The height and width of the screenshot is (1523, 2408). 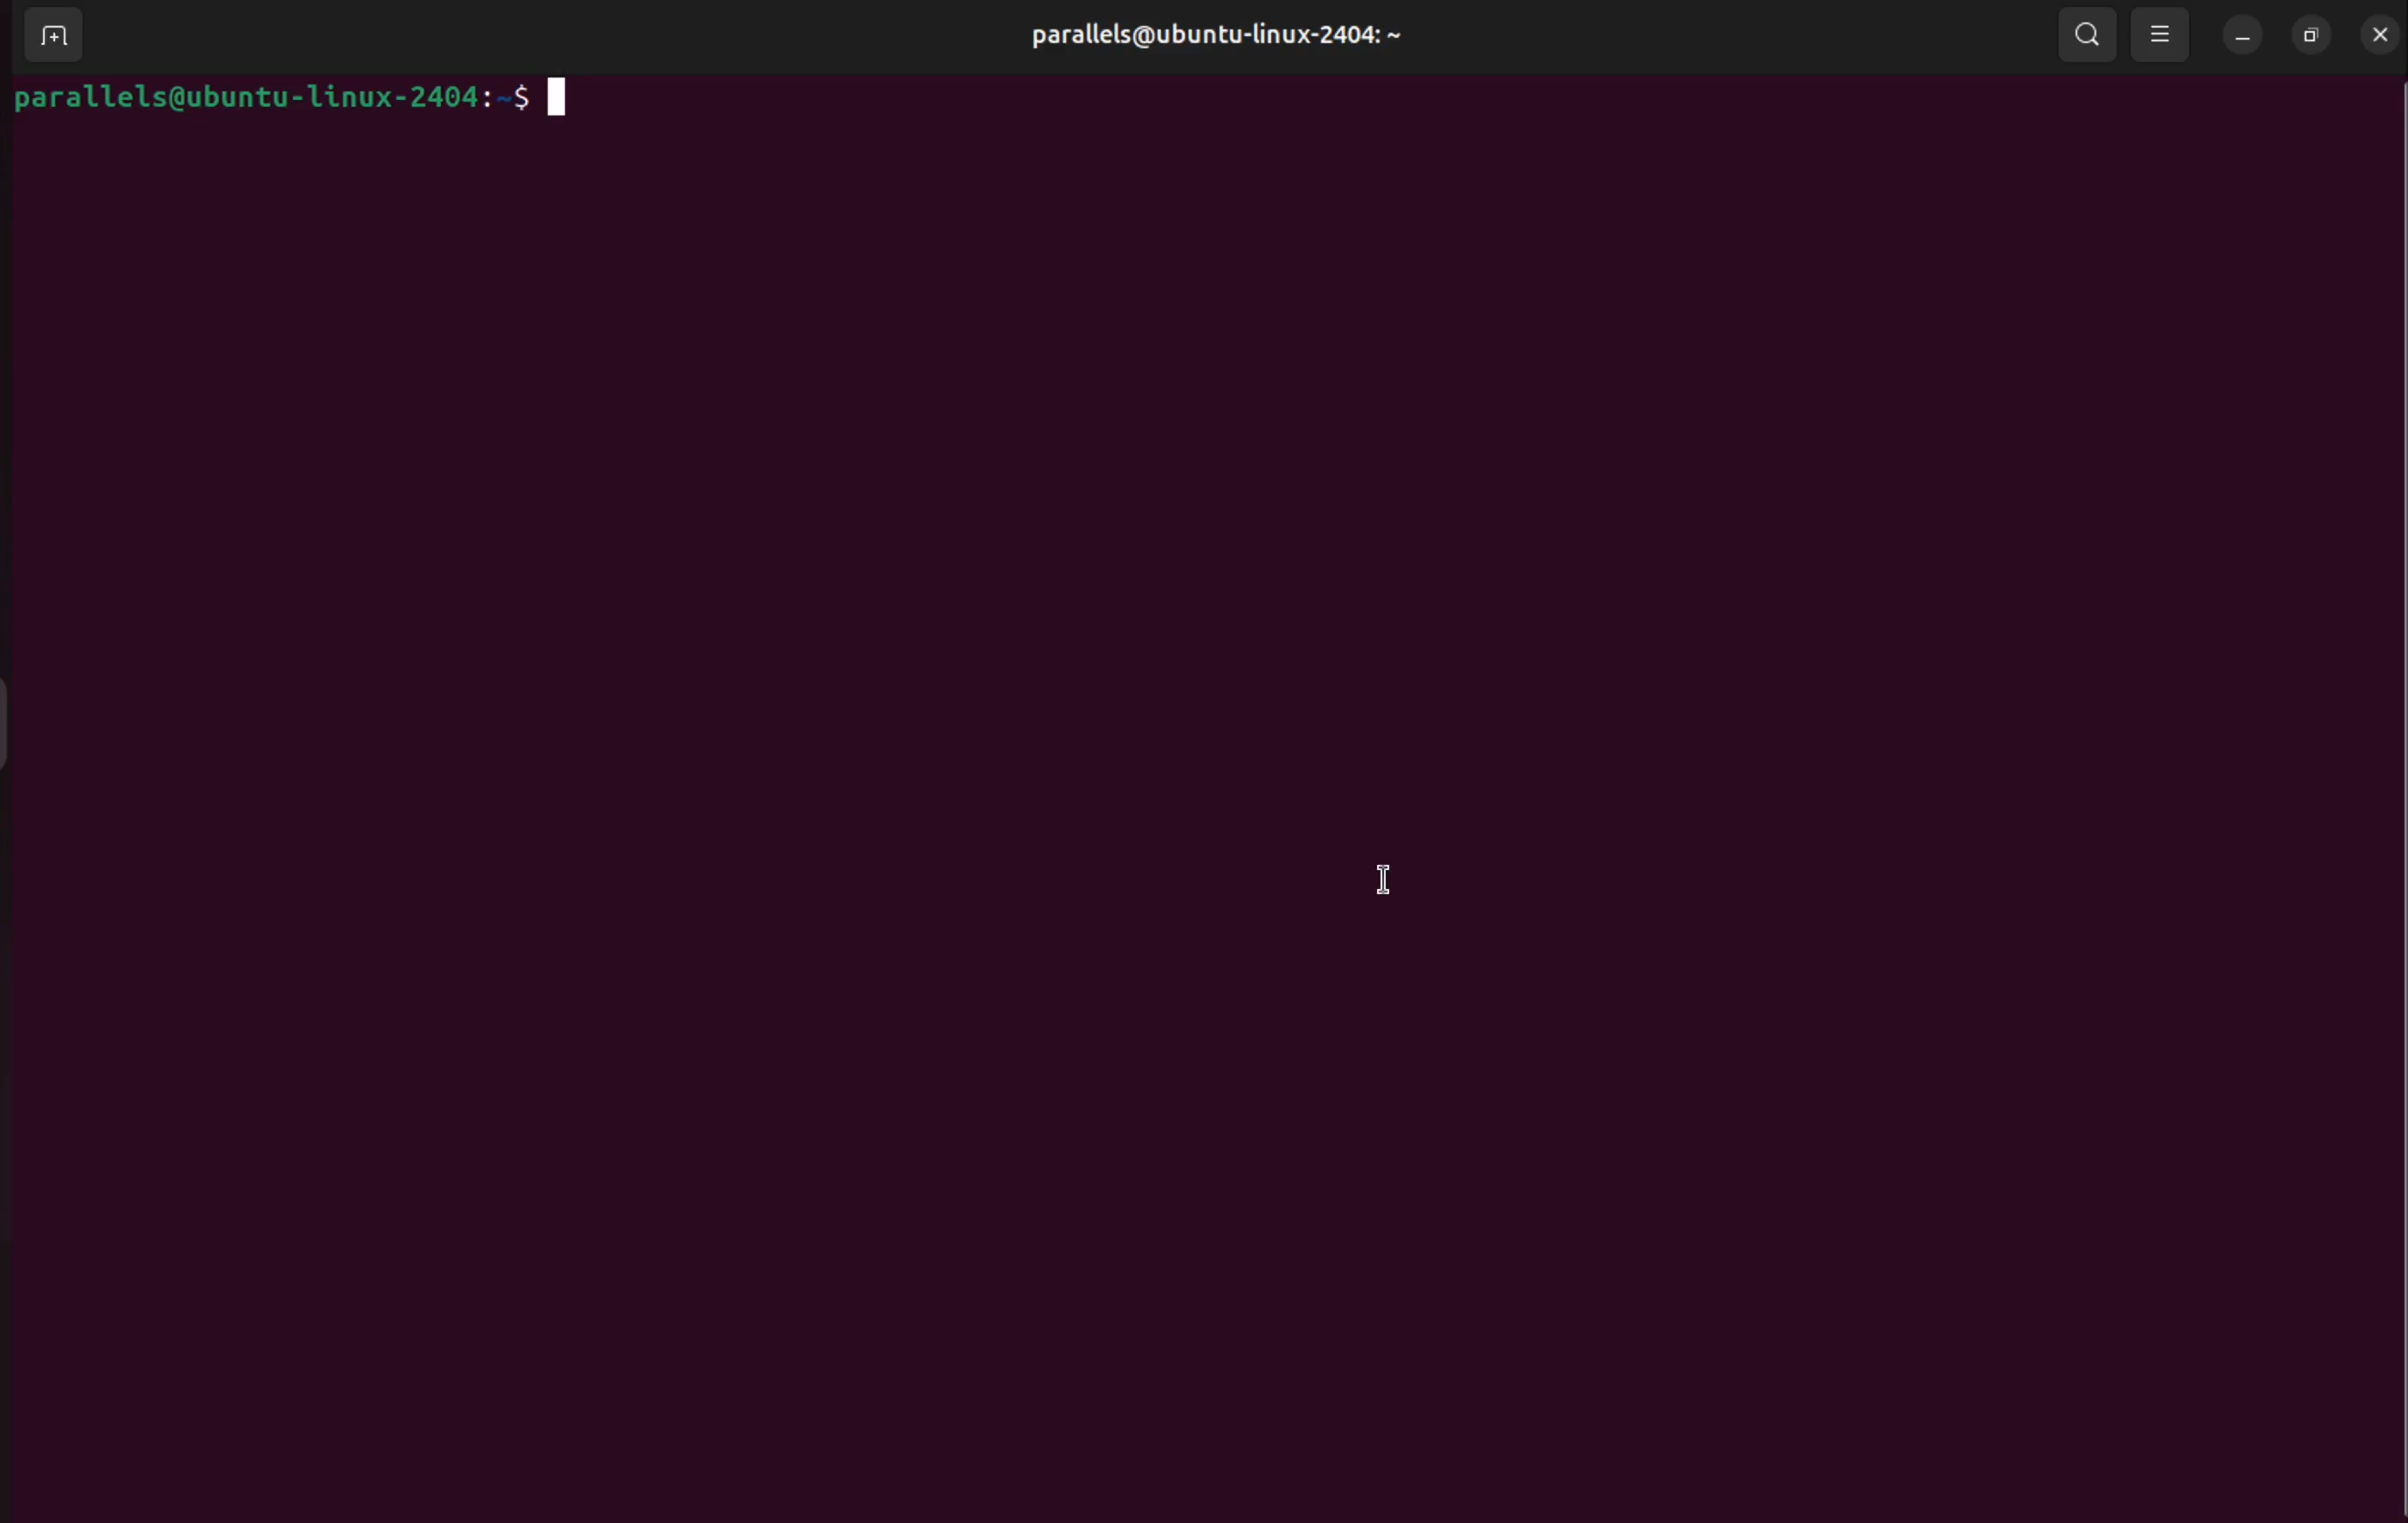 What do you see at coordinates (1396, 876) in the screenshot?
I see `cursor` at bounding box center [1396, 876].